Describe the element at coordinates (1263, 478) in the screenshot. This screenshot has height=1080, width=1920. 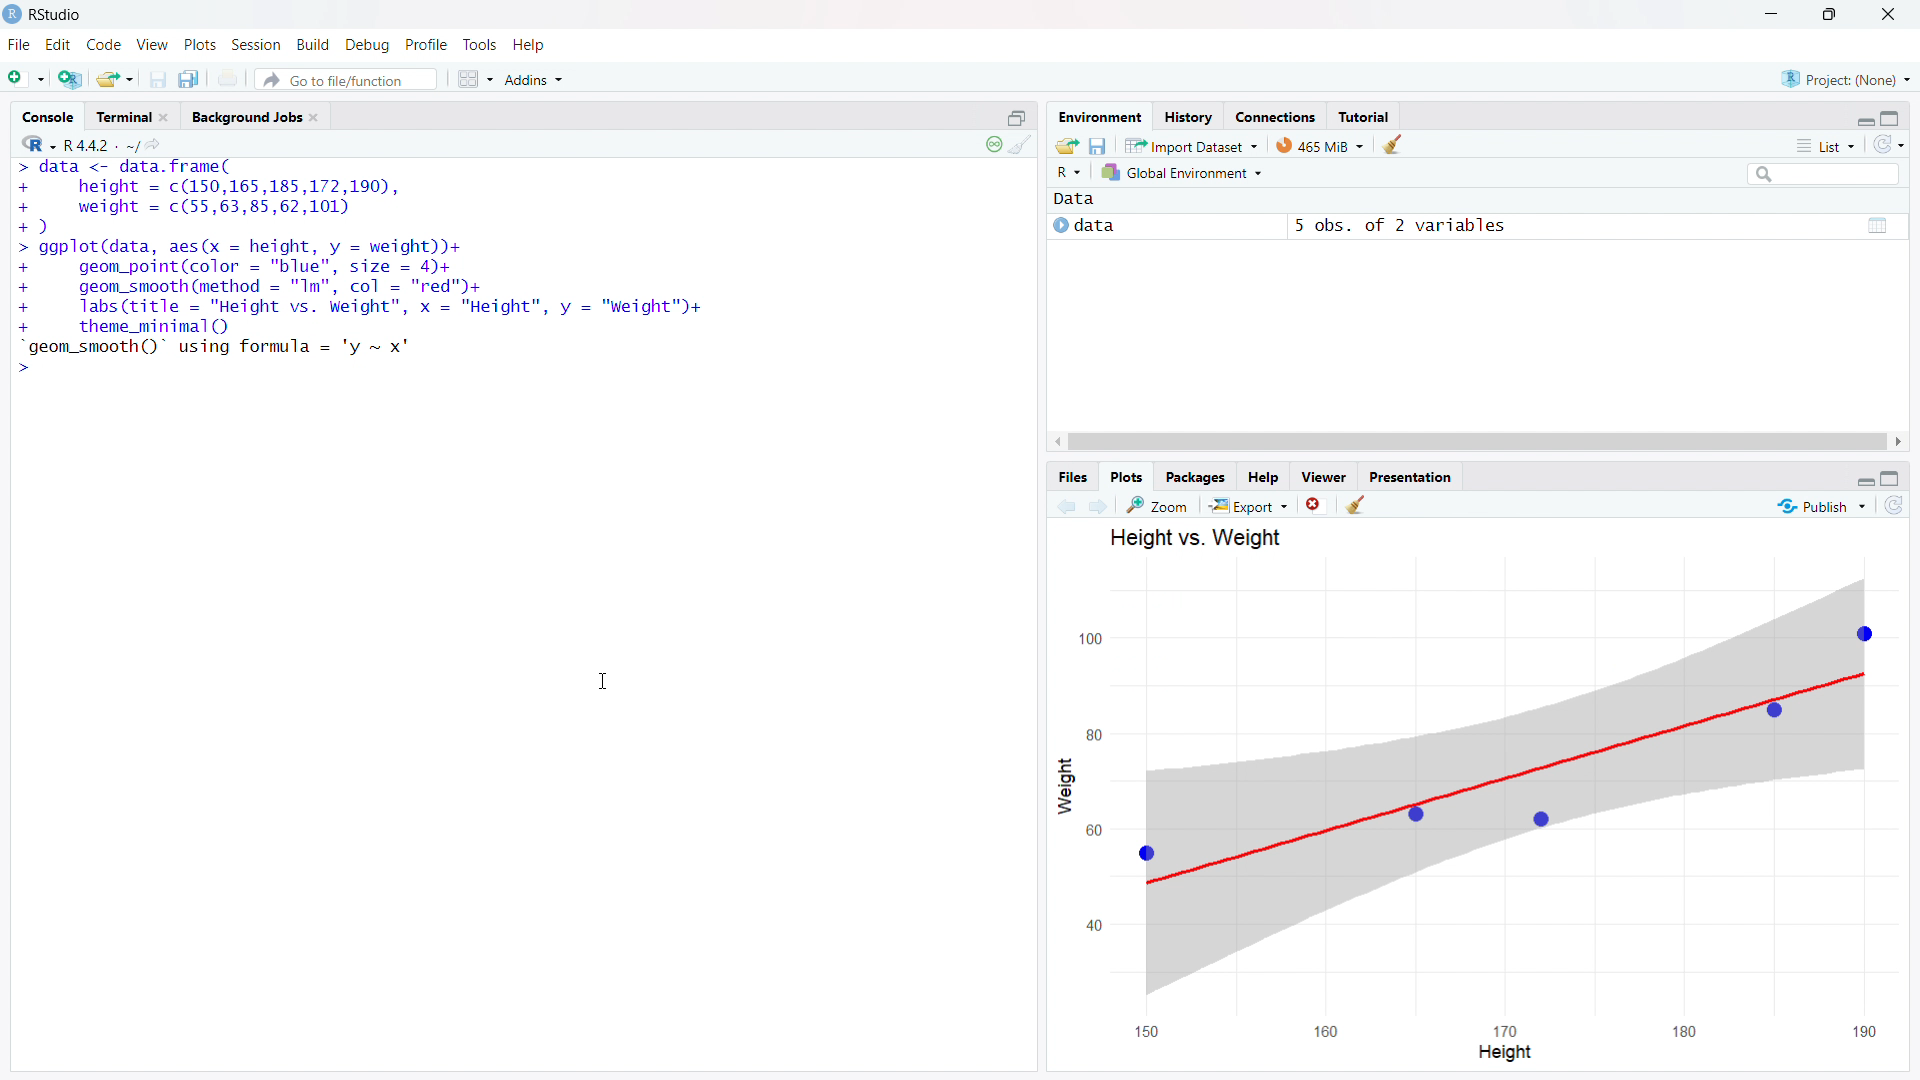
I see `help` at that location.